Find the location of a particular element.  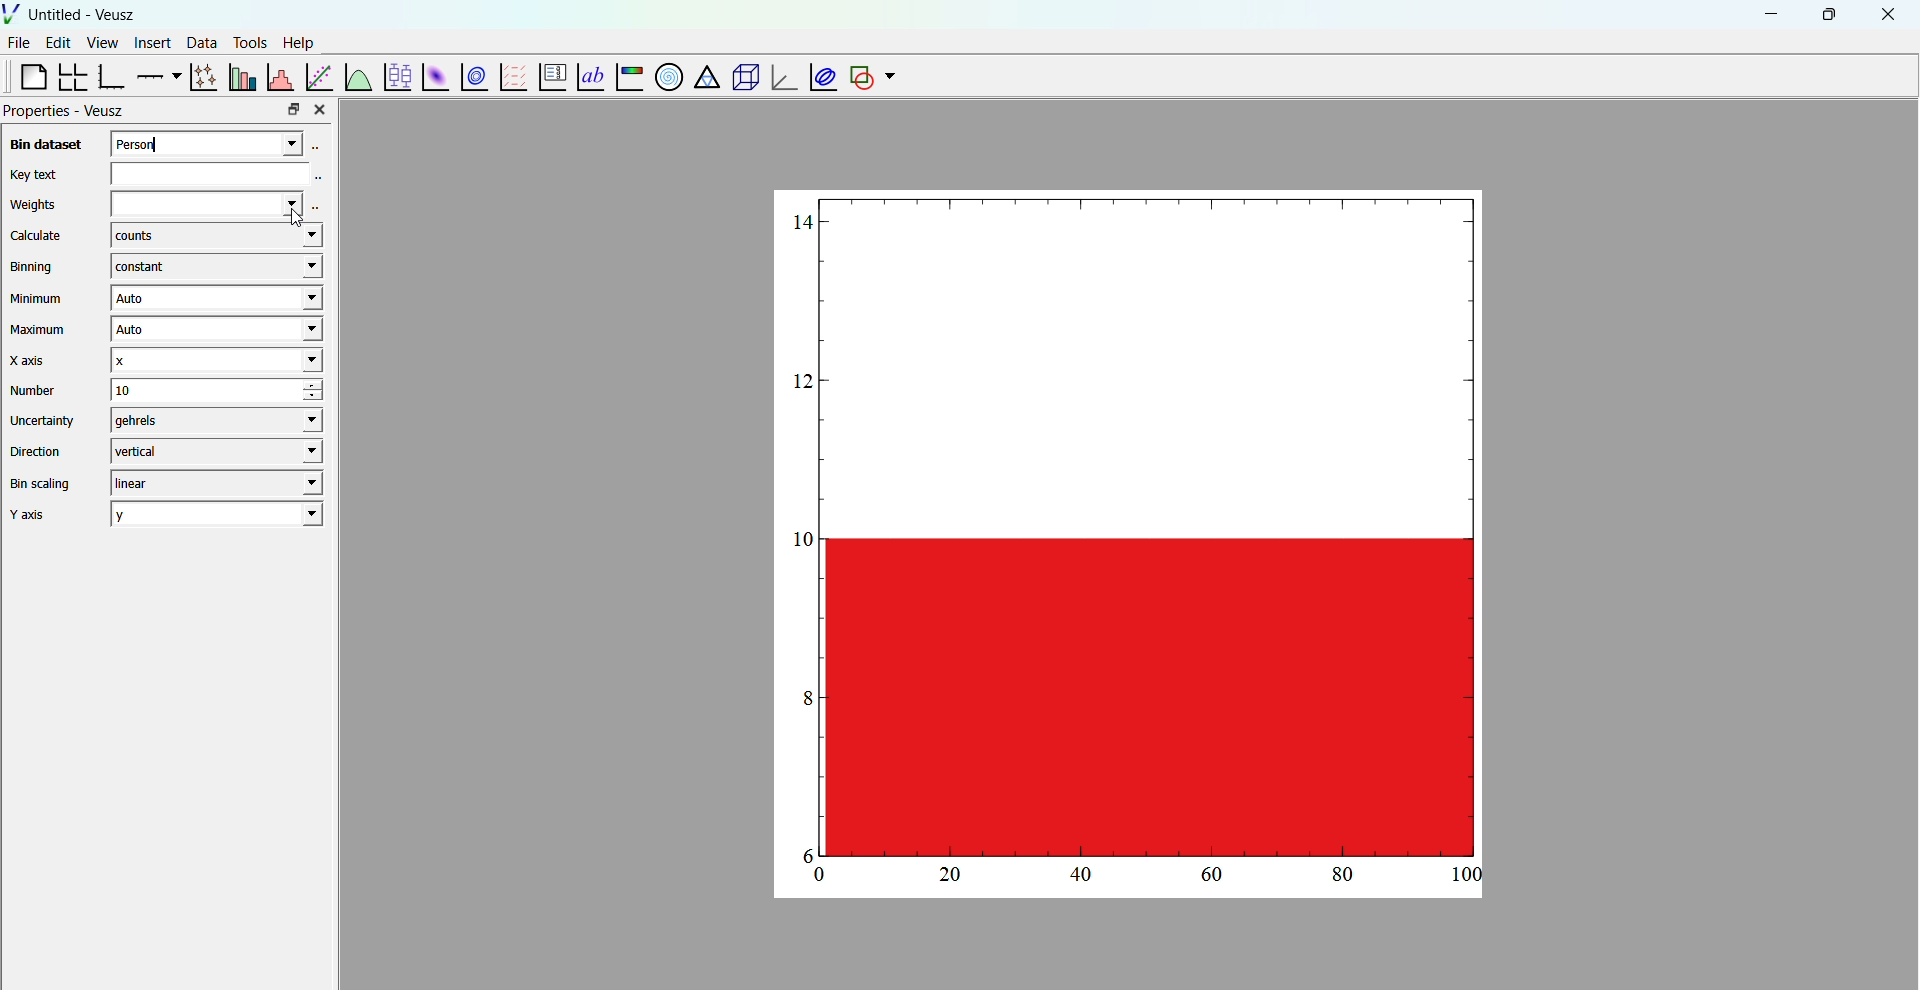

histogram added is located at coordinates (1133, 525).